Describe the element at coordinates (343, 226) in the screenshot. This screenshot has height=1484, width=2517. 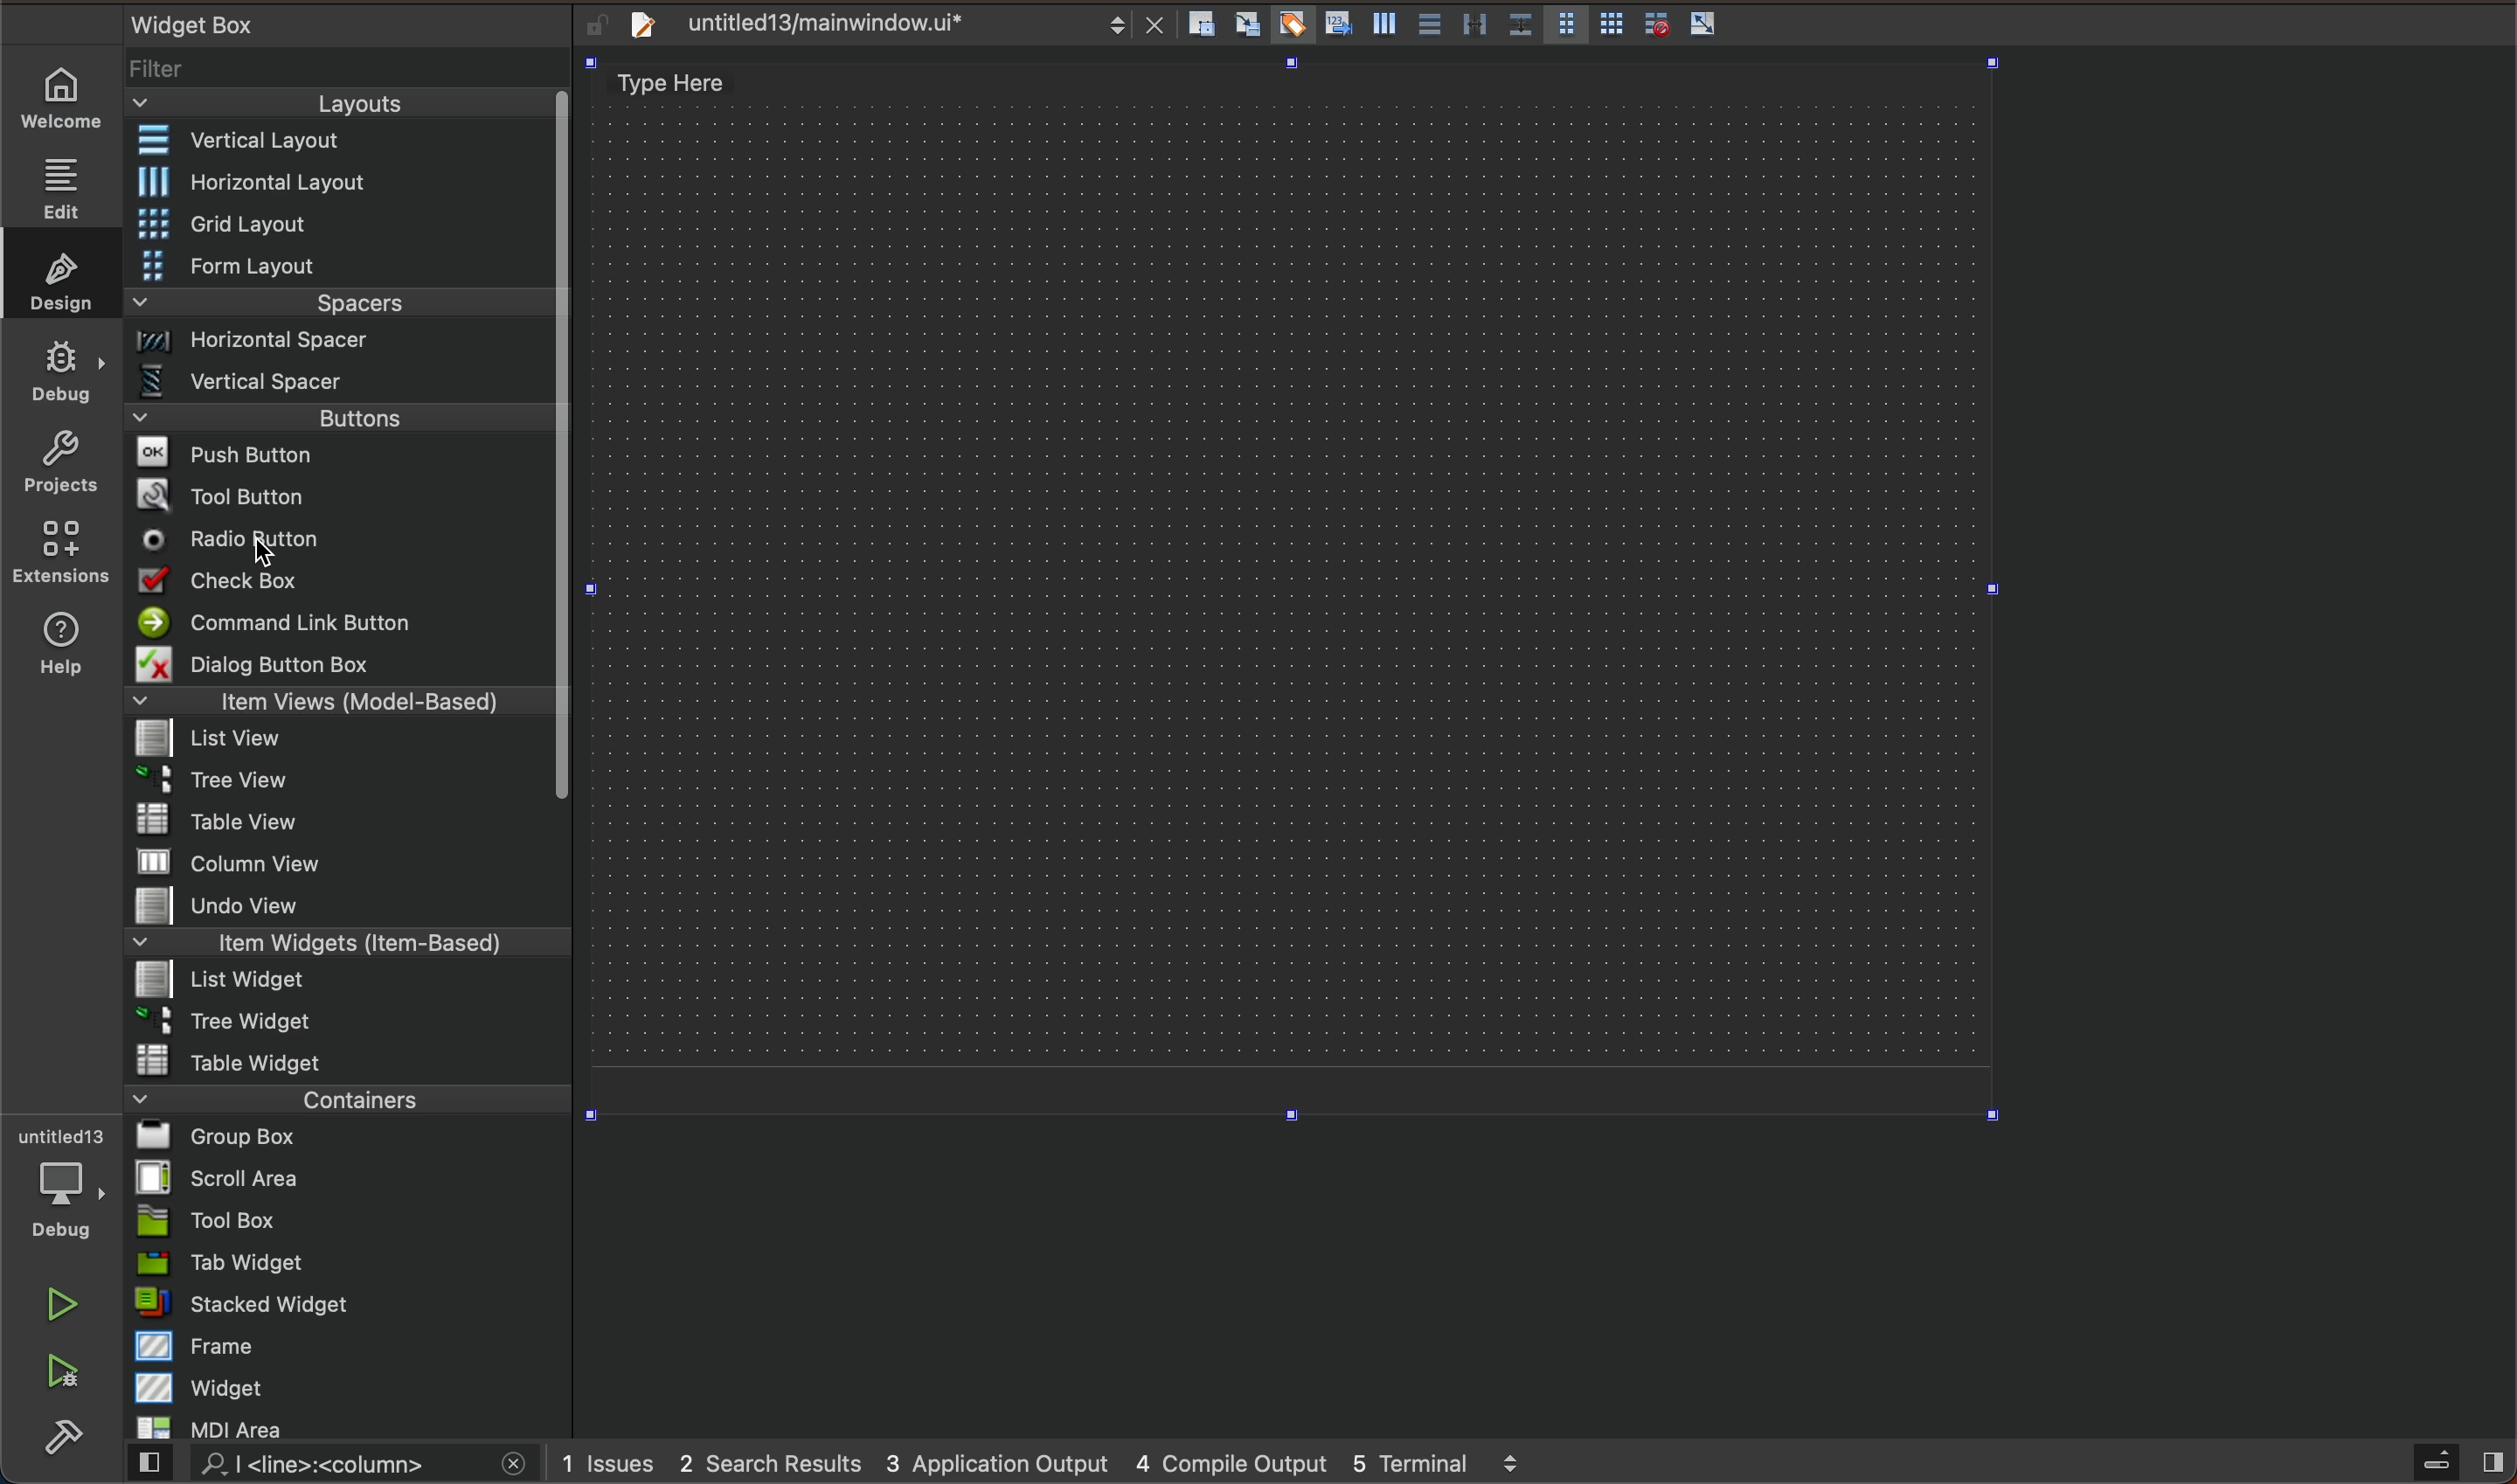
I see `` at that location.